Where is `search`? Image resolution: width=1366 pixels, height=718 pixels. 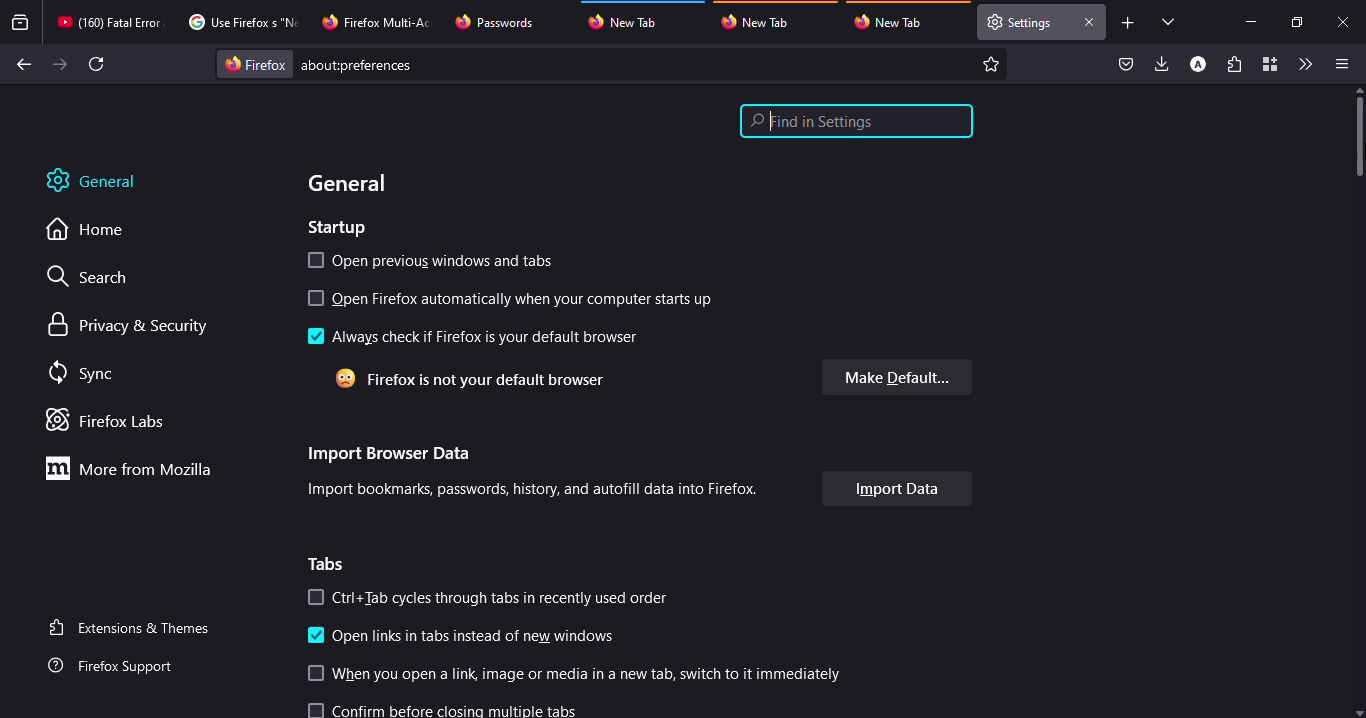
search is located at coordinates (97, 279).